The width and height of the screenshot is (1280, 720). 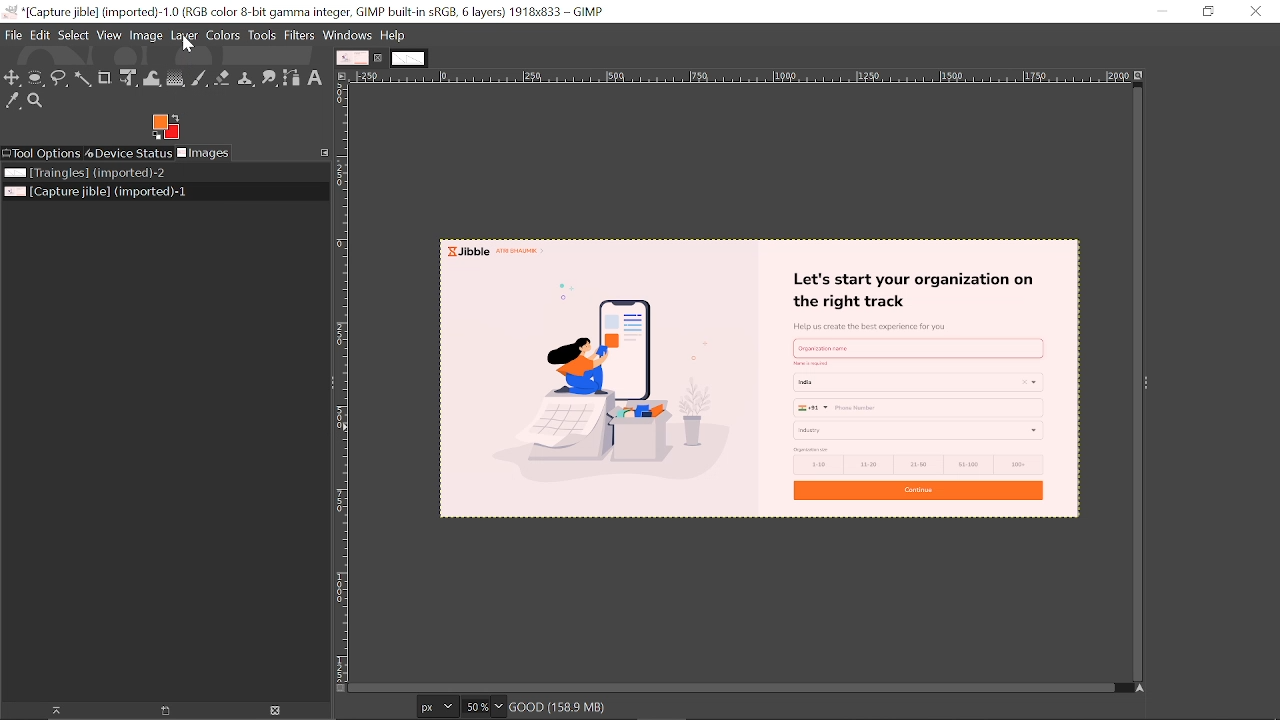 What do you see at coordinates (59, 78) in the screenshot?
I see `Free select tool` at bounding box center [59, 78].